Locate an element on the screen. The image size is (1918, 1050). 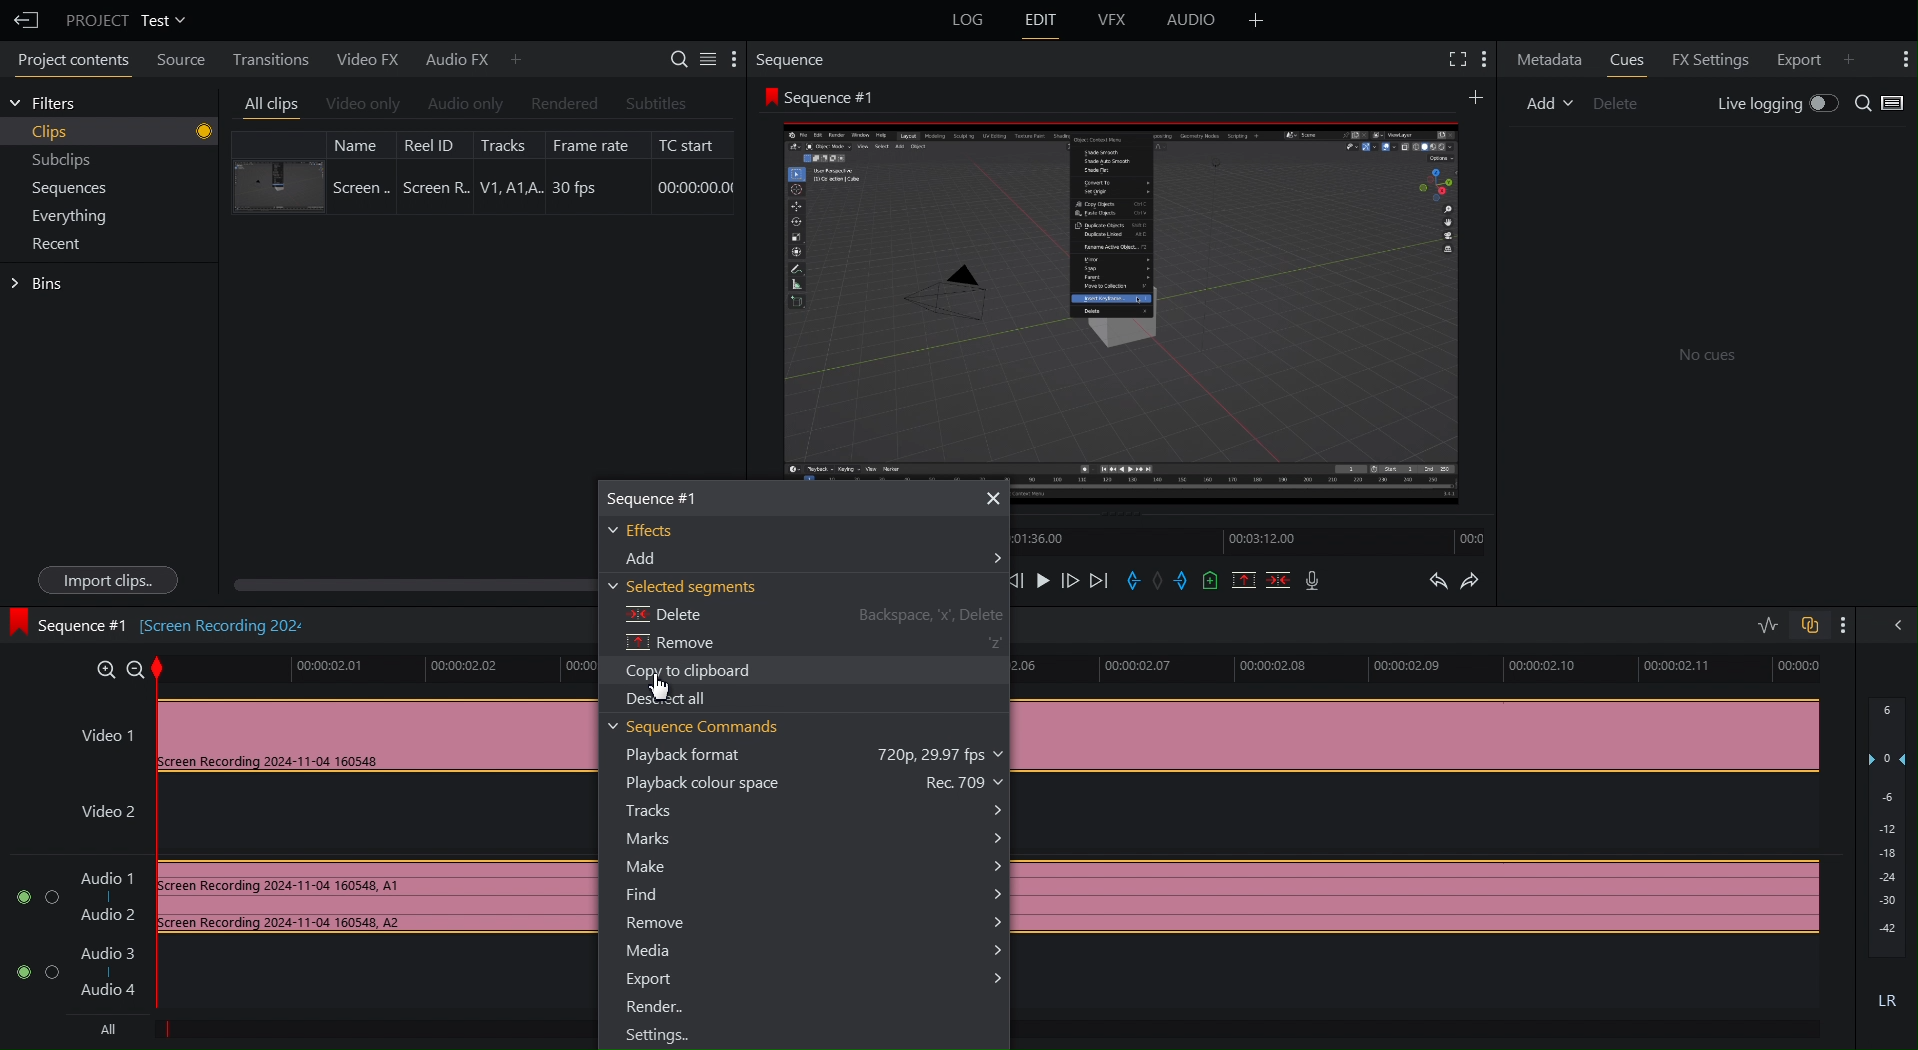
Audio Only is located at coordinates (463, 103).